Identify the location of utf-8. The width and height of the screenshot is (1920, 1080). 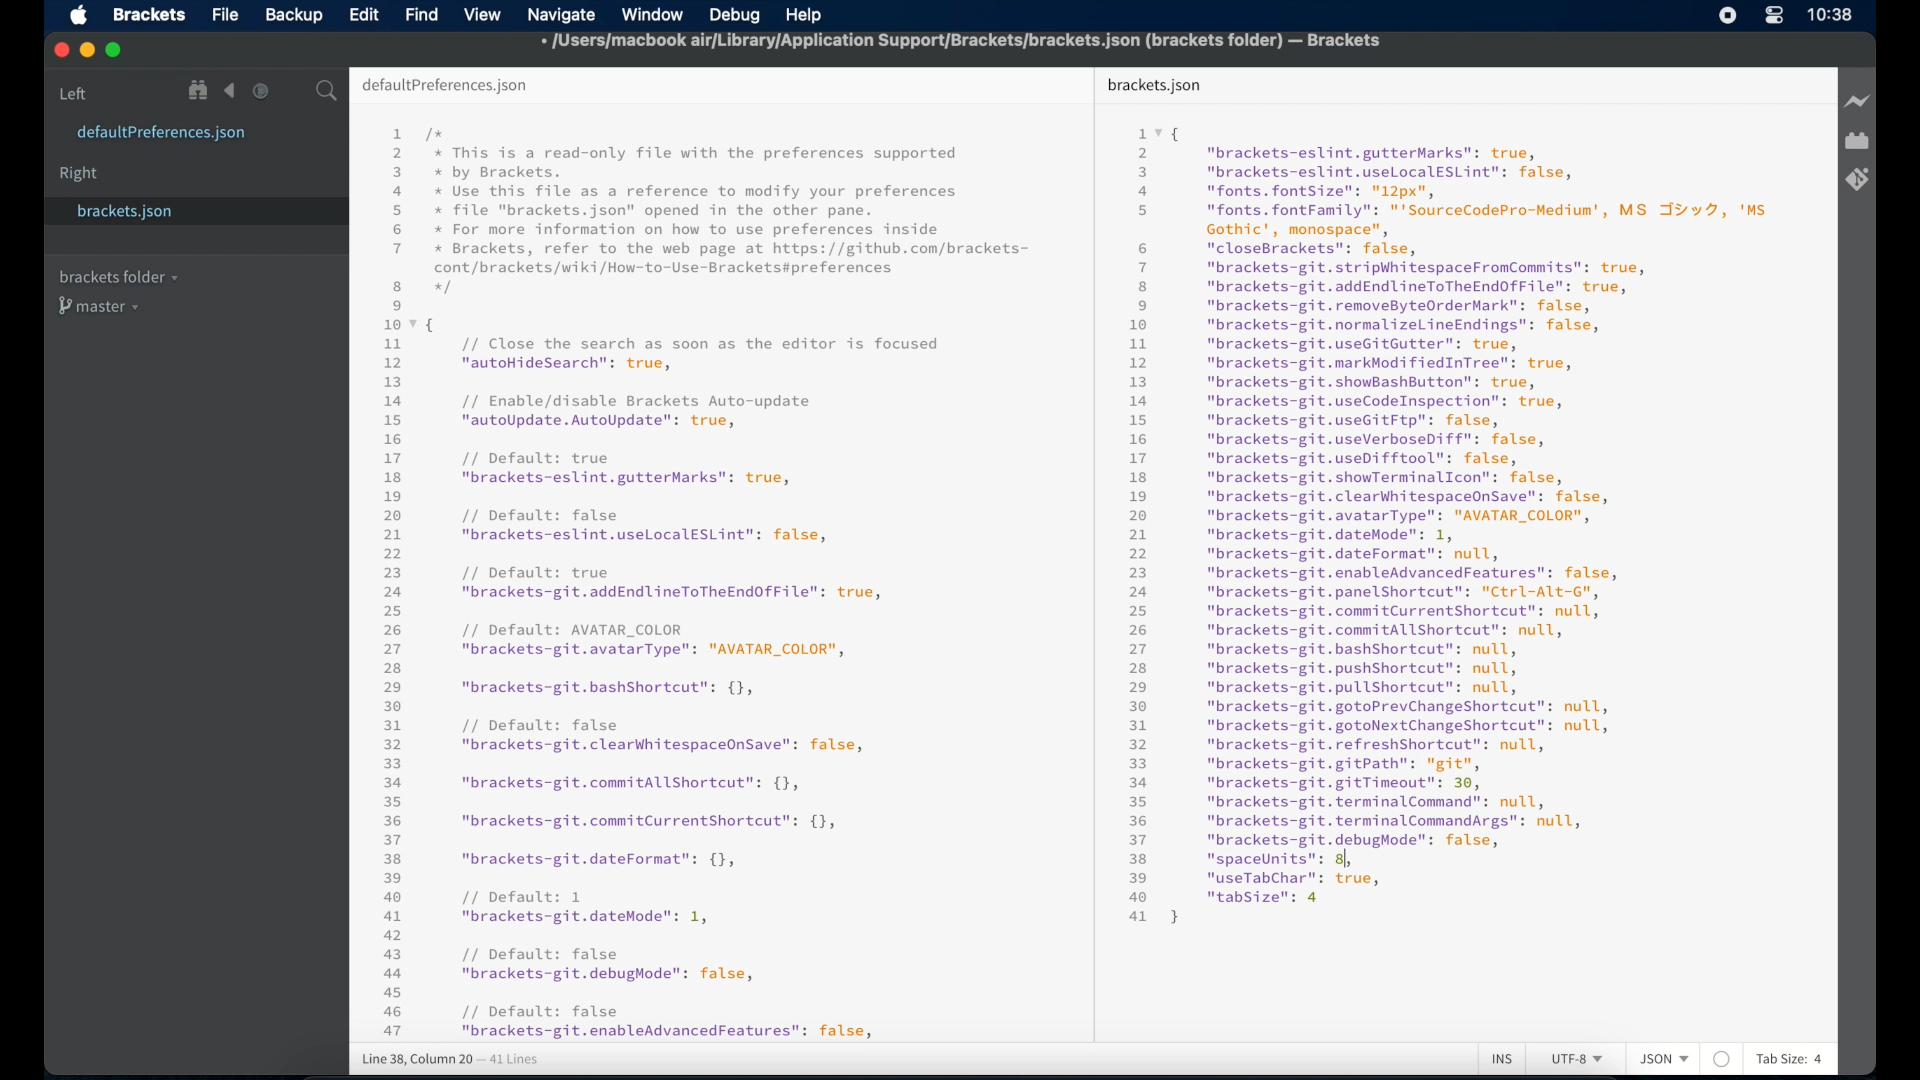
(1578, 1059).